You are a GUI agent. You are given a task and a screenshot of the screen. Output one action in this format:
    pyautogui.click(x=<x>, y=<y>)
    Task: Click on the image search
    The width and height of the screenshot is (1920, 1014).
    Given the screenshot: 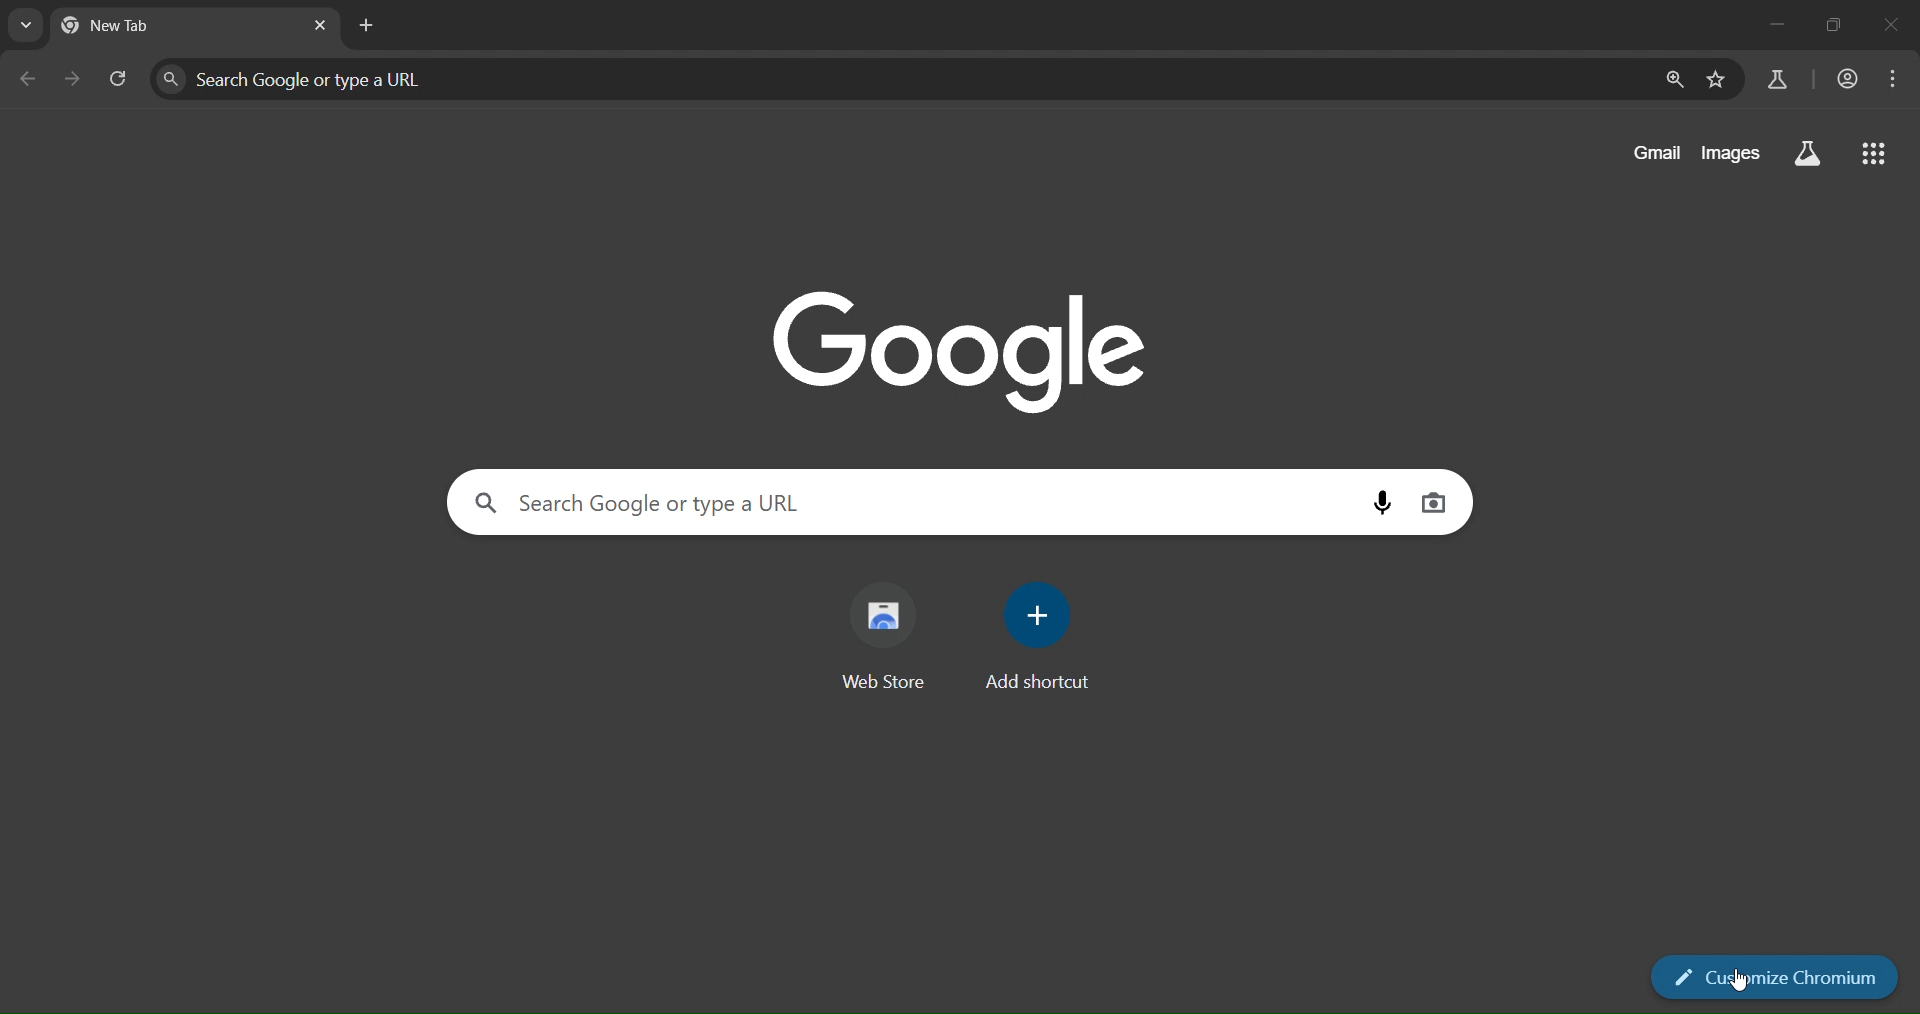 What is the action you would take?
    pyautogui.click(x=1433, y=503)
    